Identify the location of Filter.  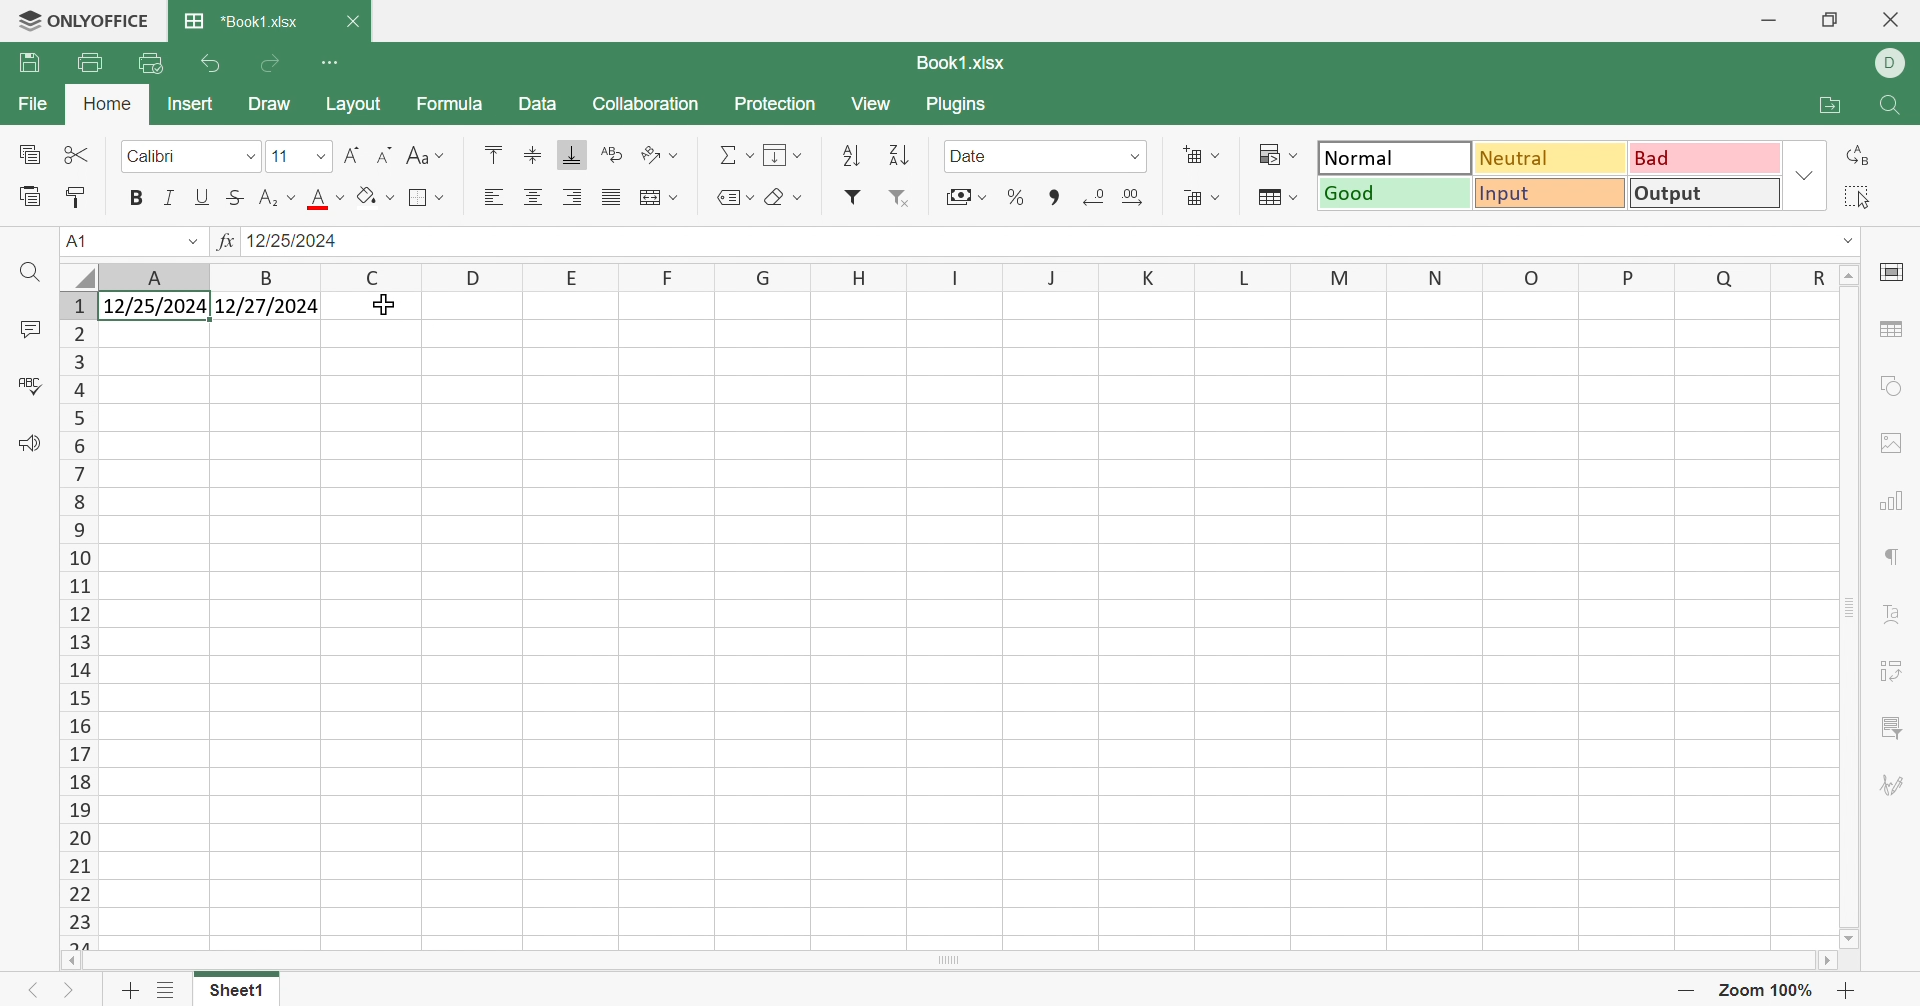
(855, 197).